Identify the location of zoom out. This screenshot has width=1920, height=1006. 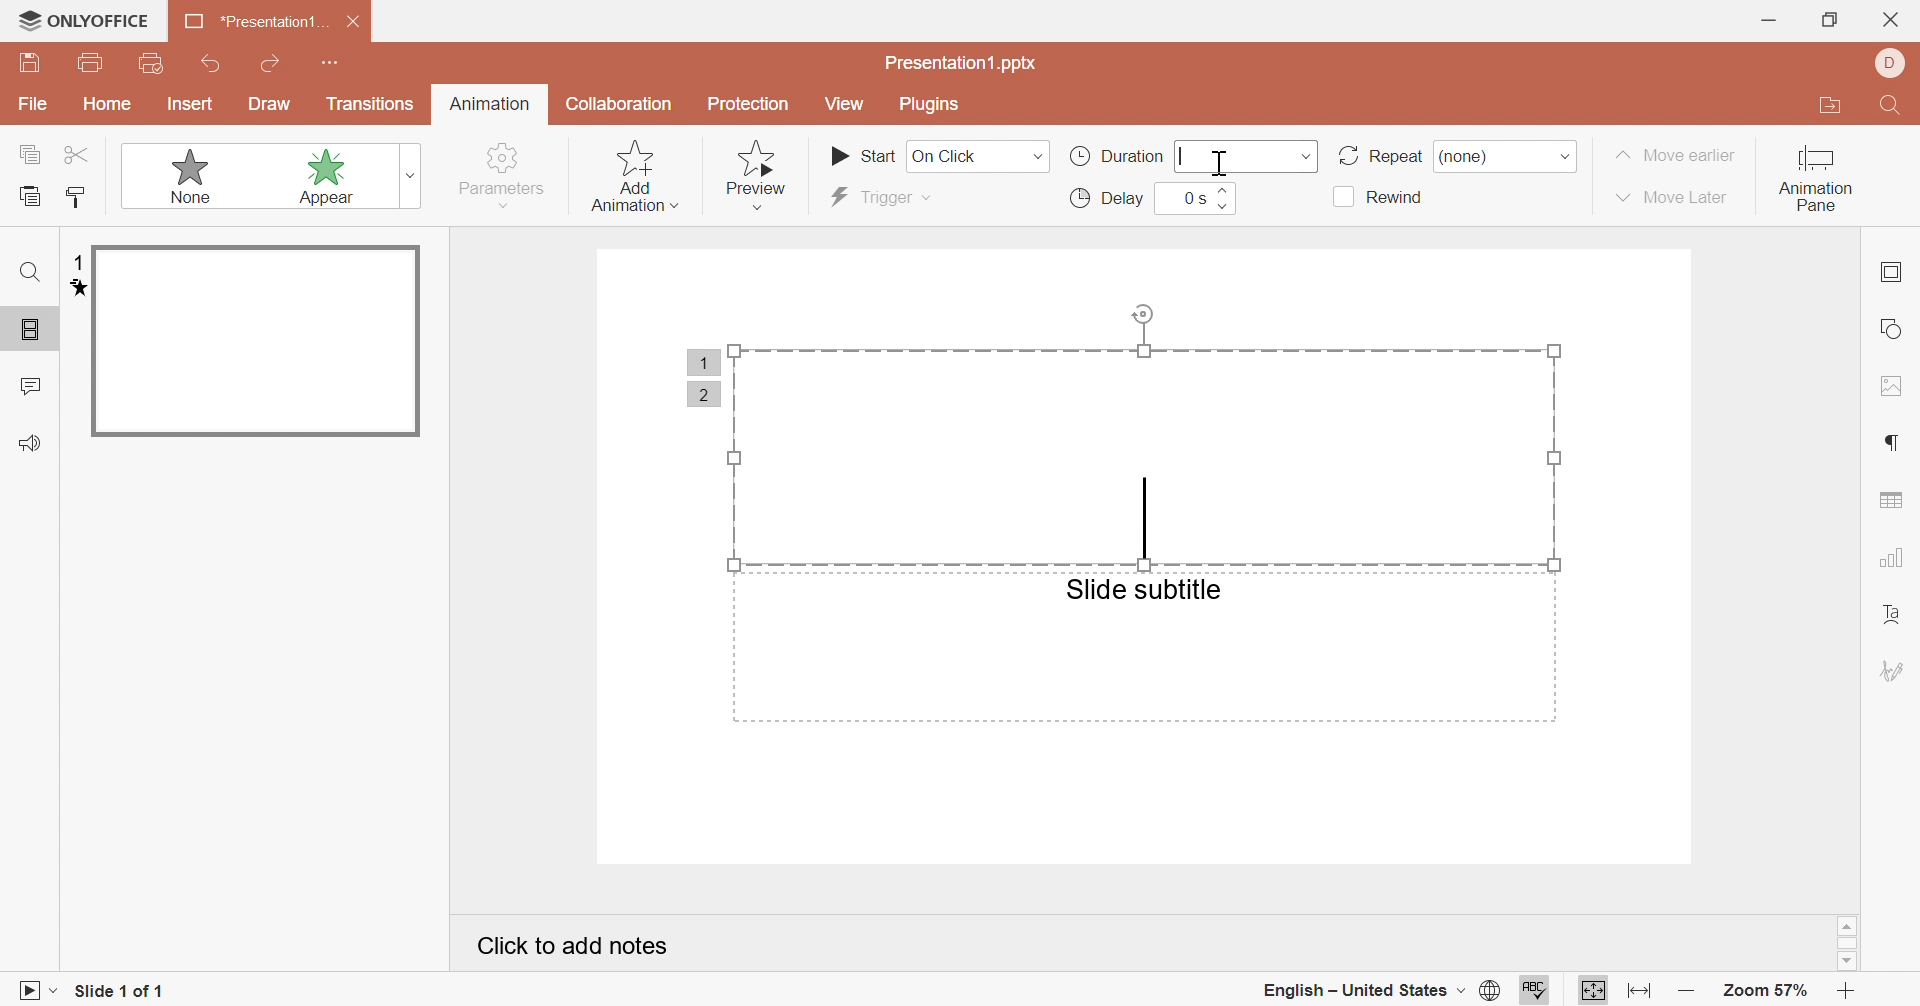
(1688, 992).